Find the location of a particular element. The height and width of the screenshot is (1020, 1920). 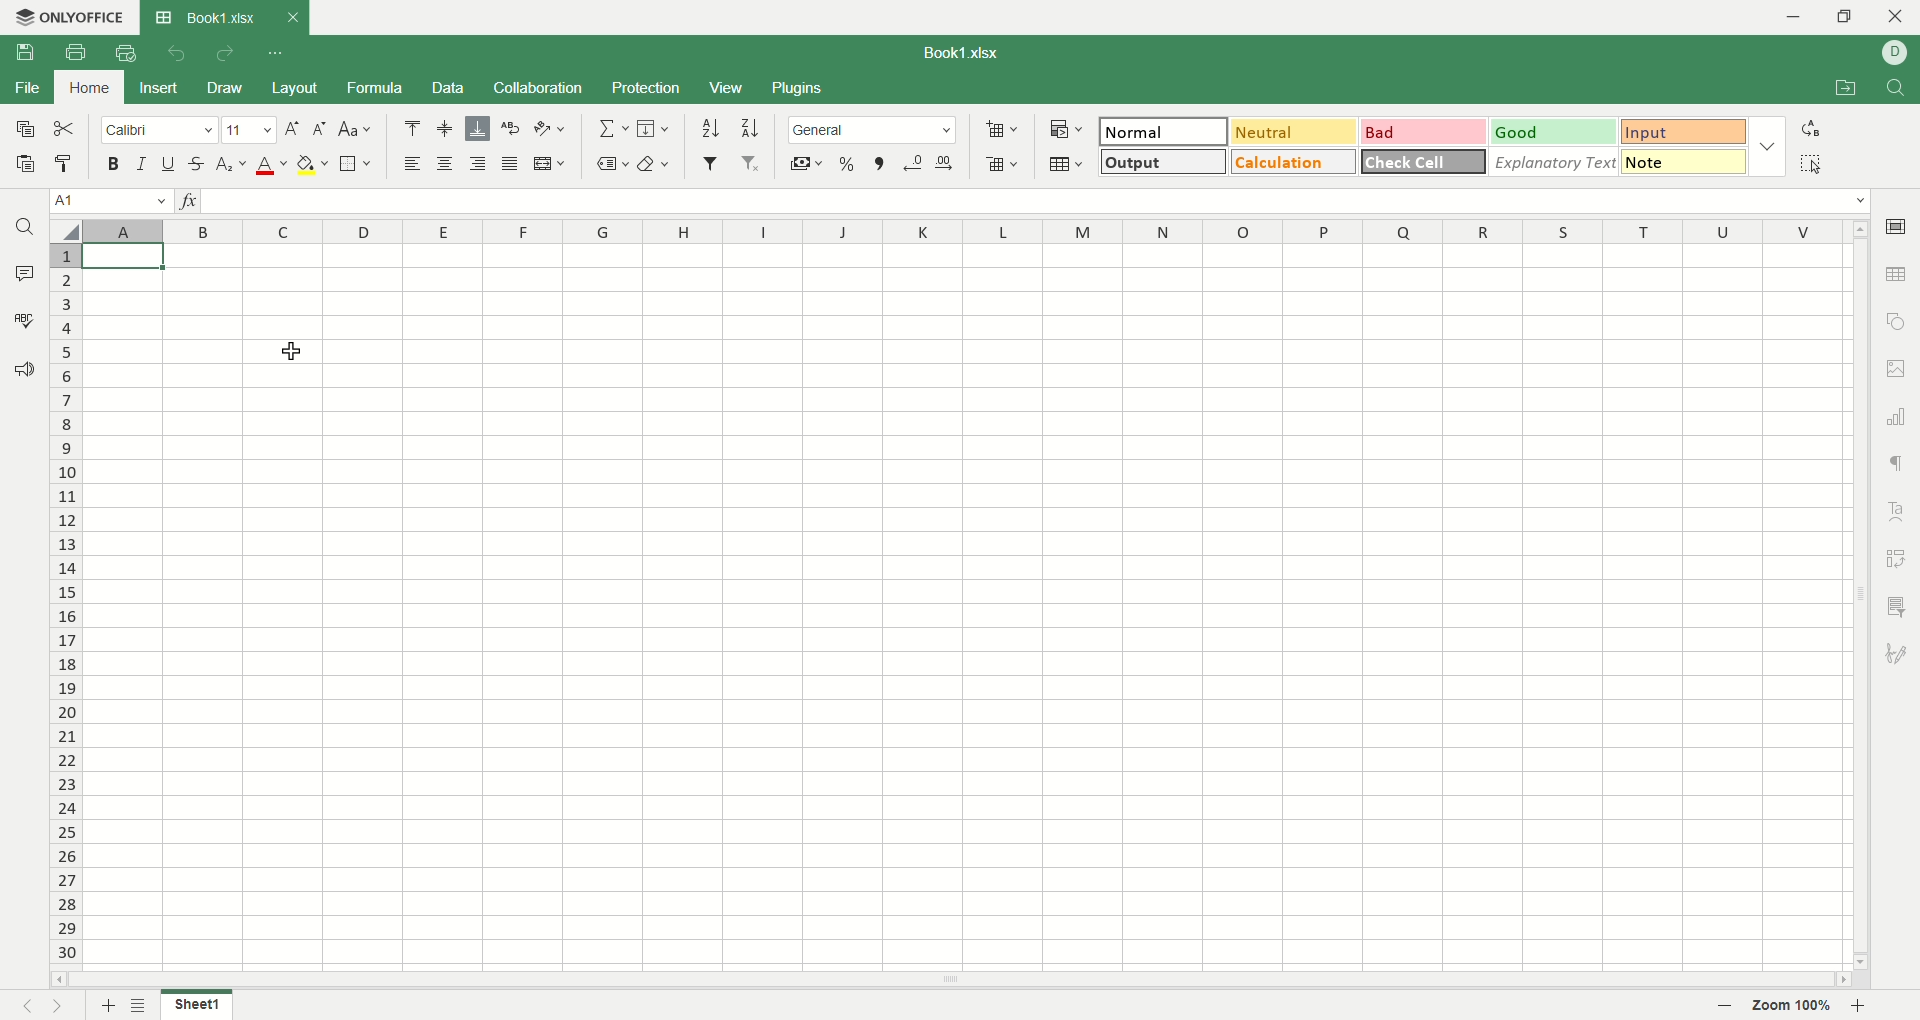

spell check is located at coordinates (22, 320).